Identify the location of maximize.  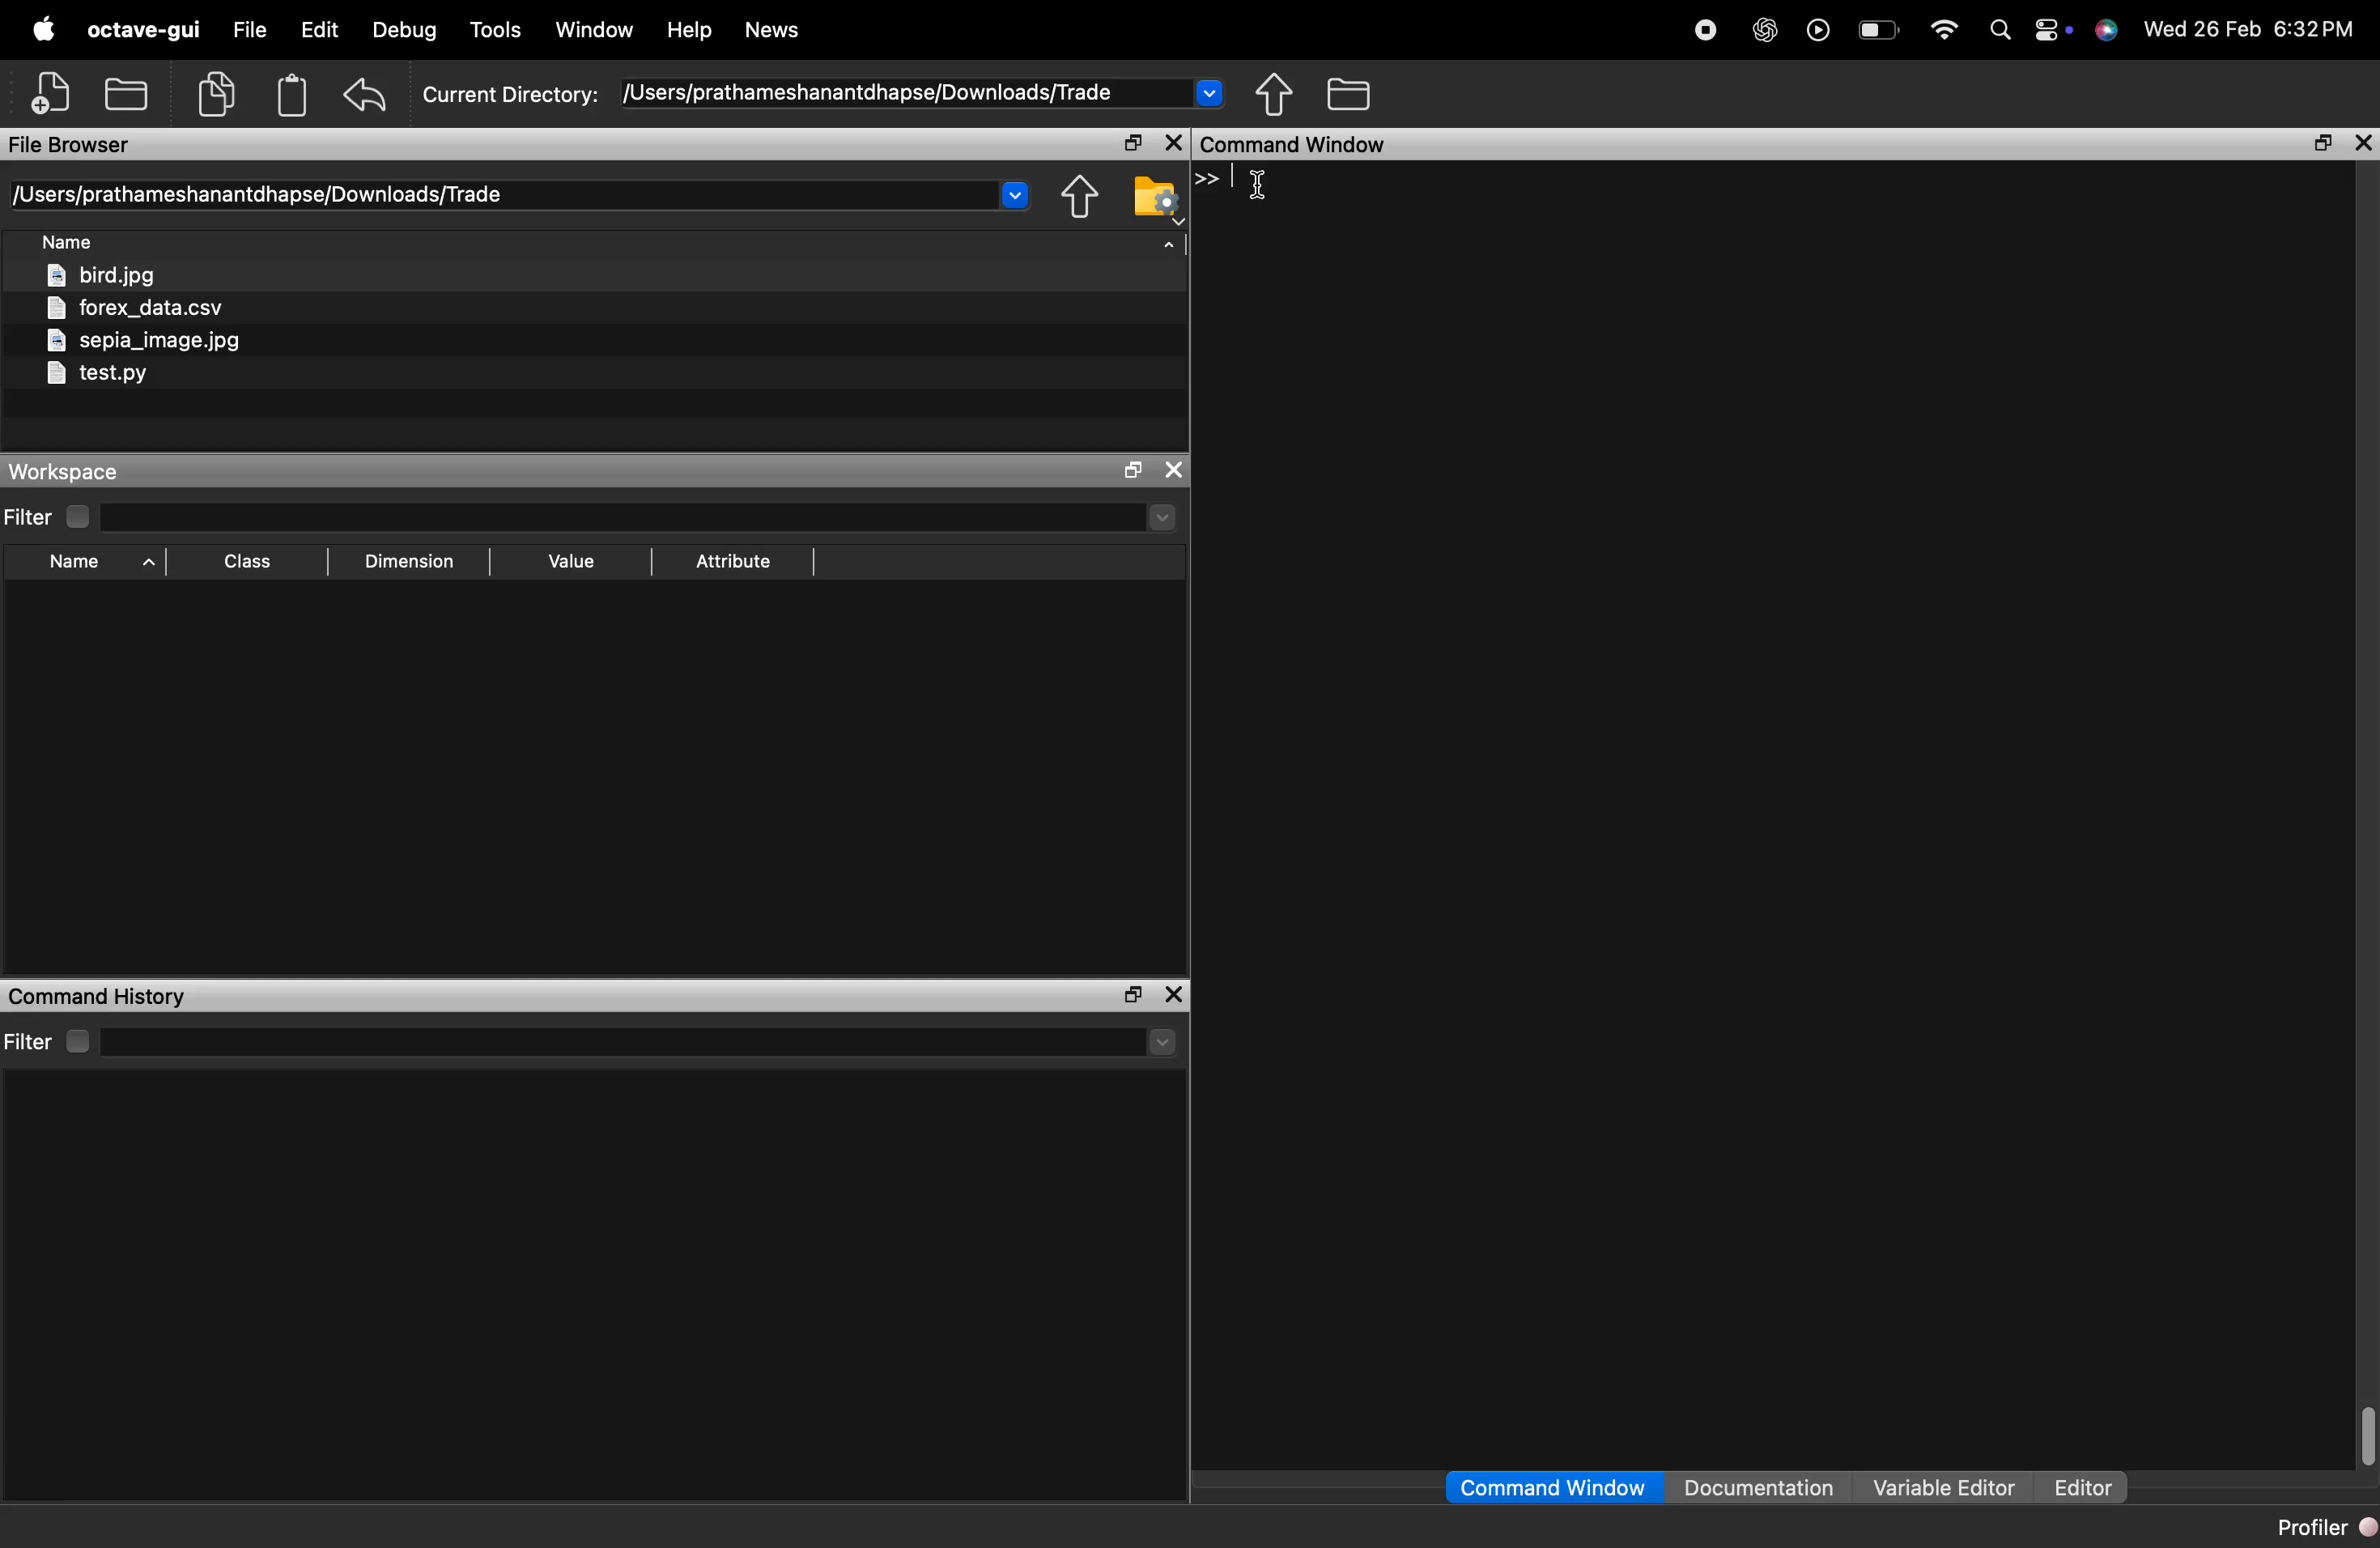
(2319, 144).